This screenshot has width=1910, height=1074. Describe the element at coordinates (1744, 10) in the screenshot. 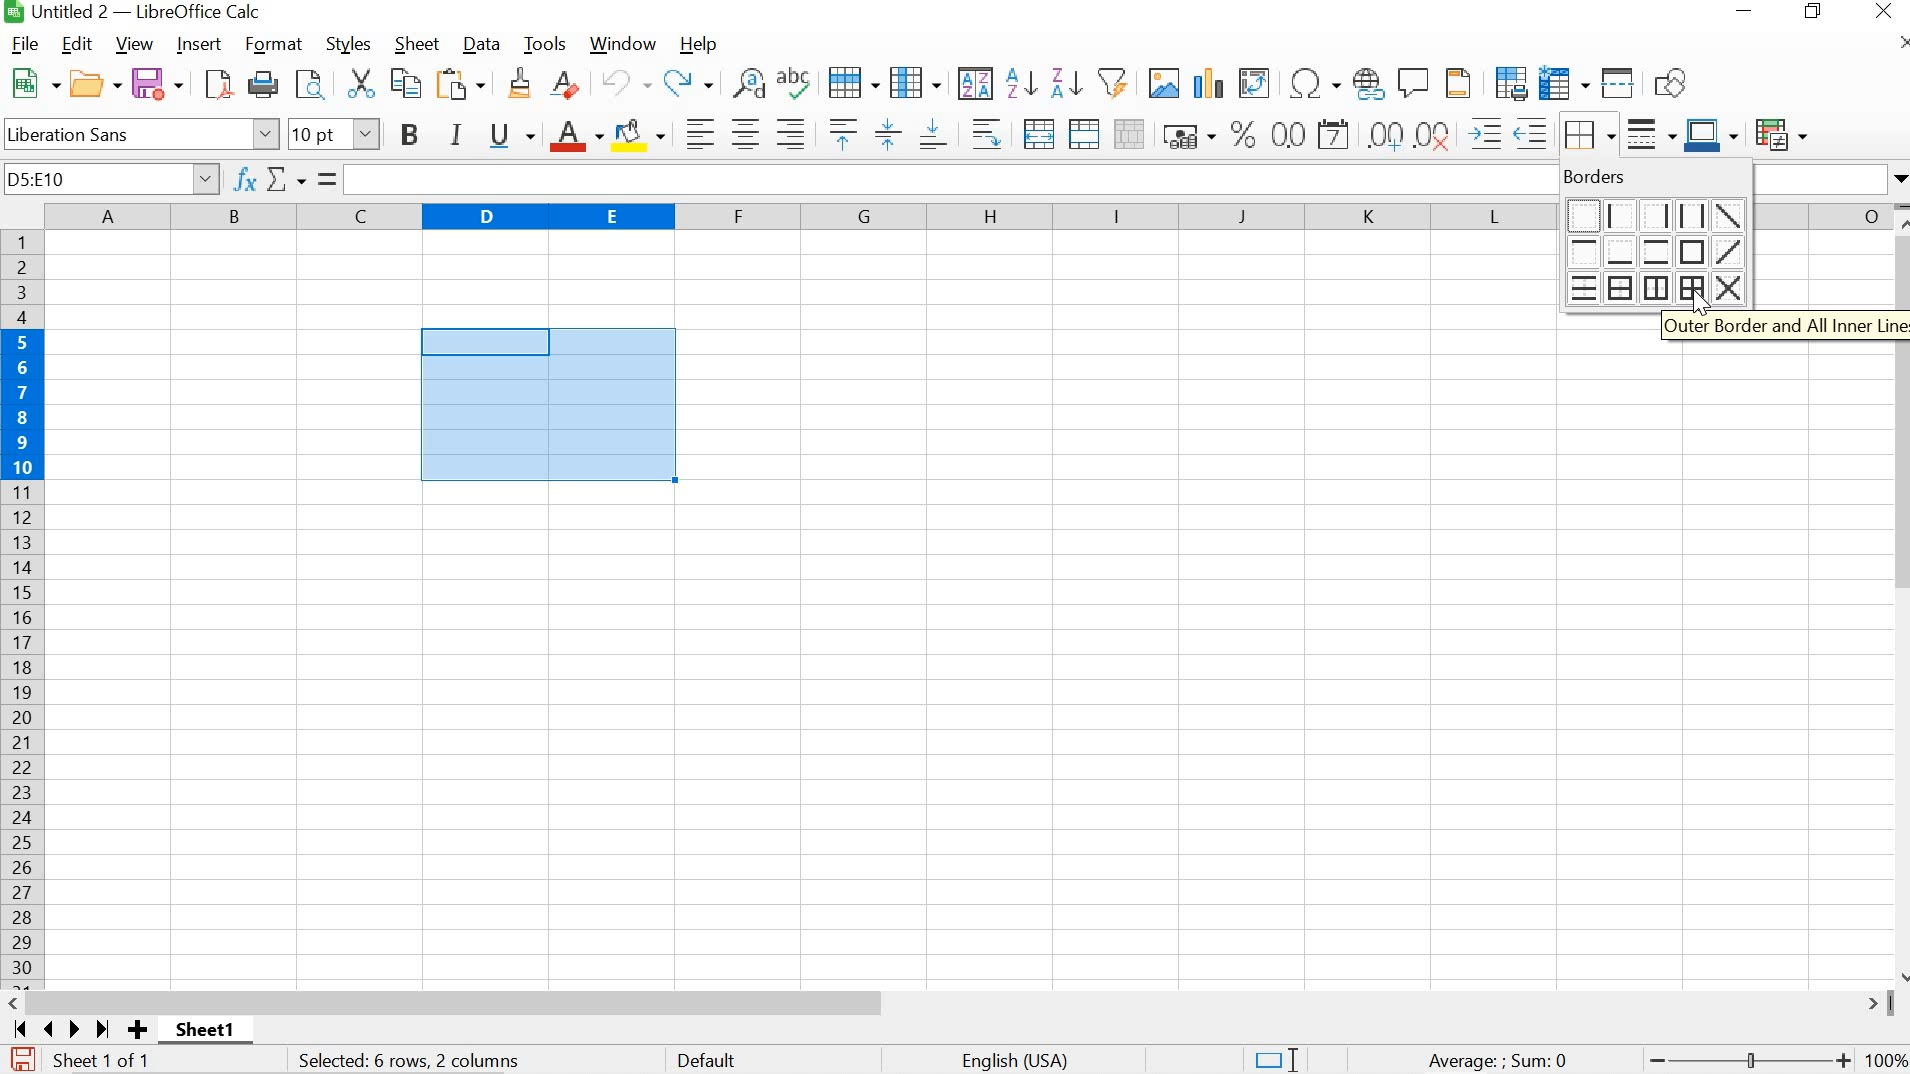

I see `MINIMIZE` at that location.